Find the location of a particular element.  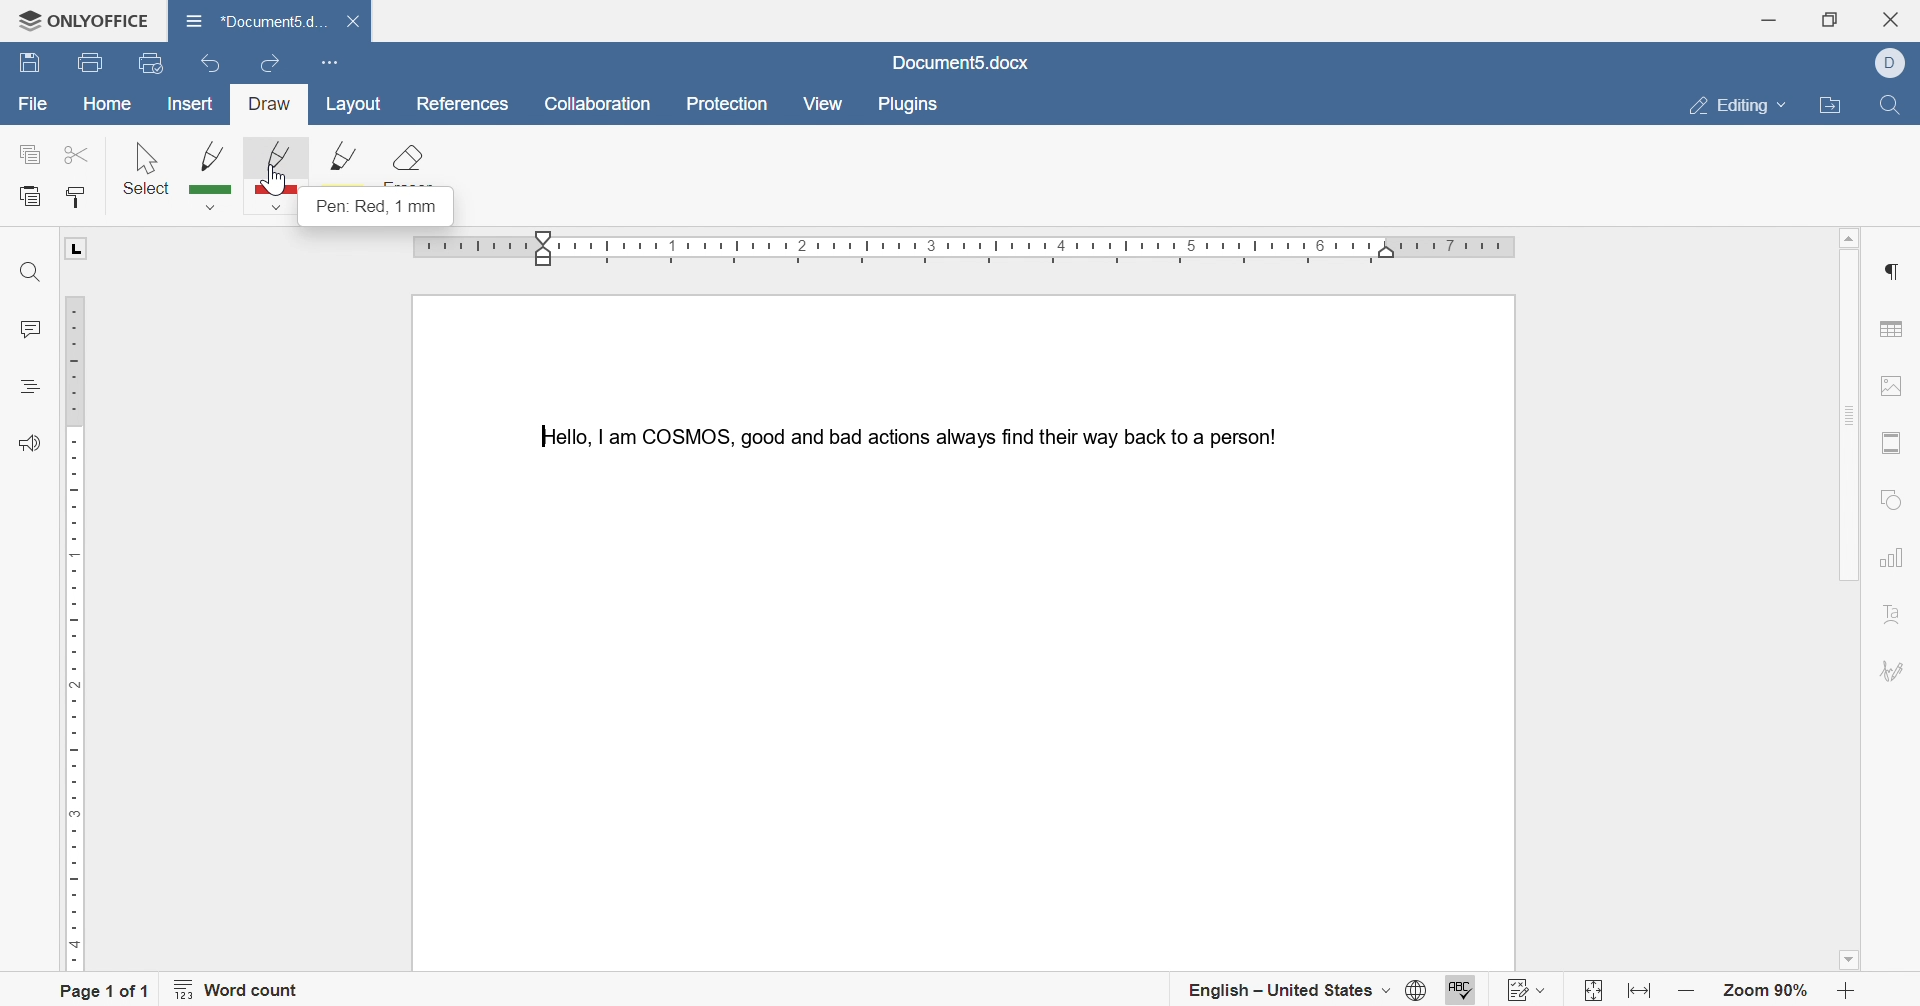

scroll bar is located at coordinates (1848, 412).